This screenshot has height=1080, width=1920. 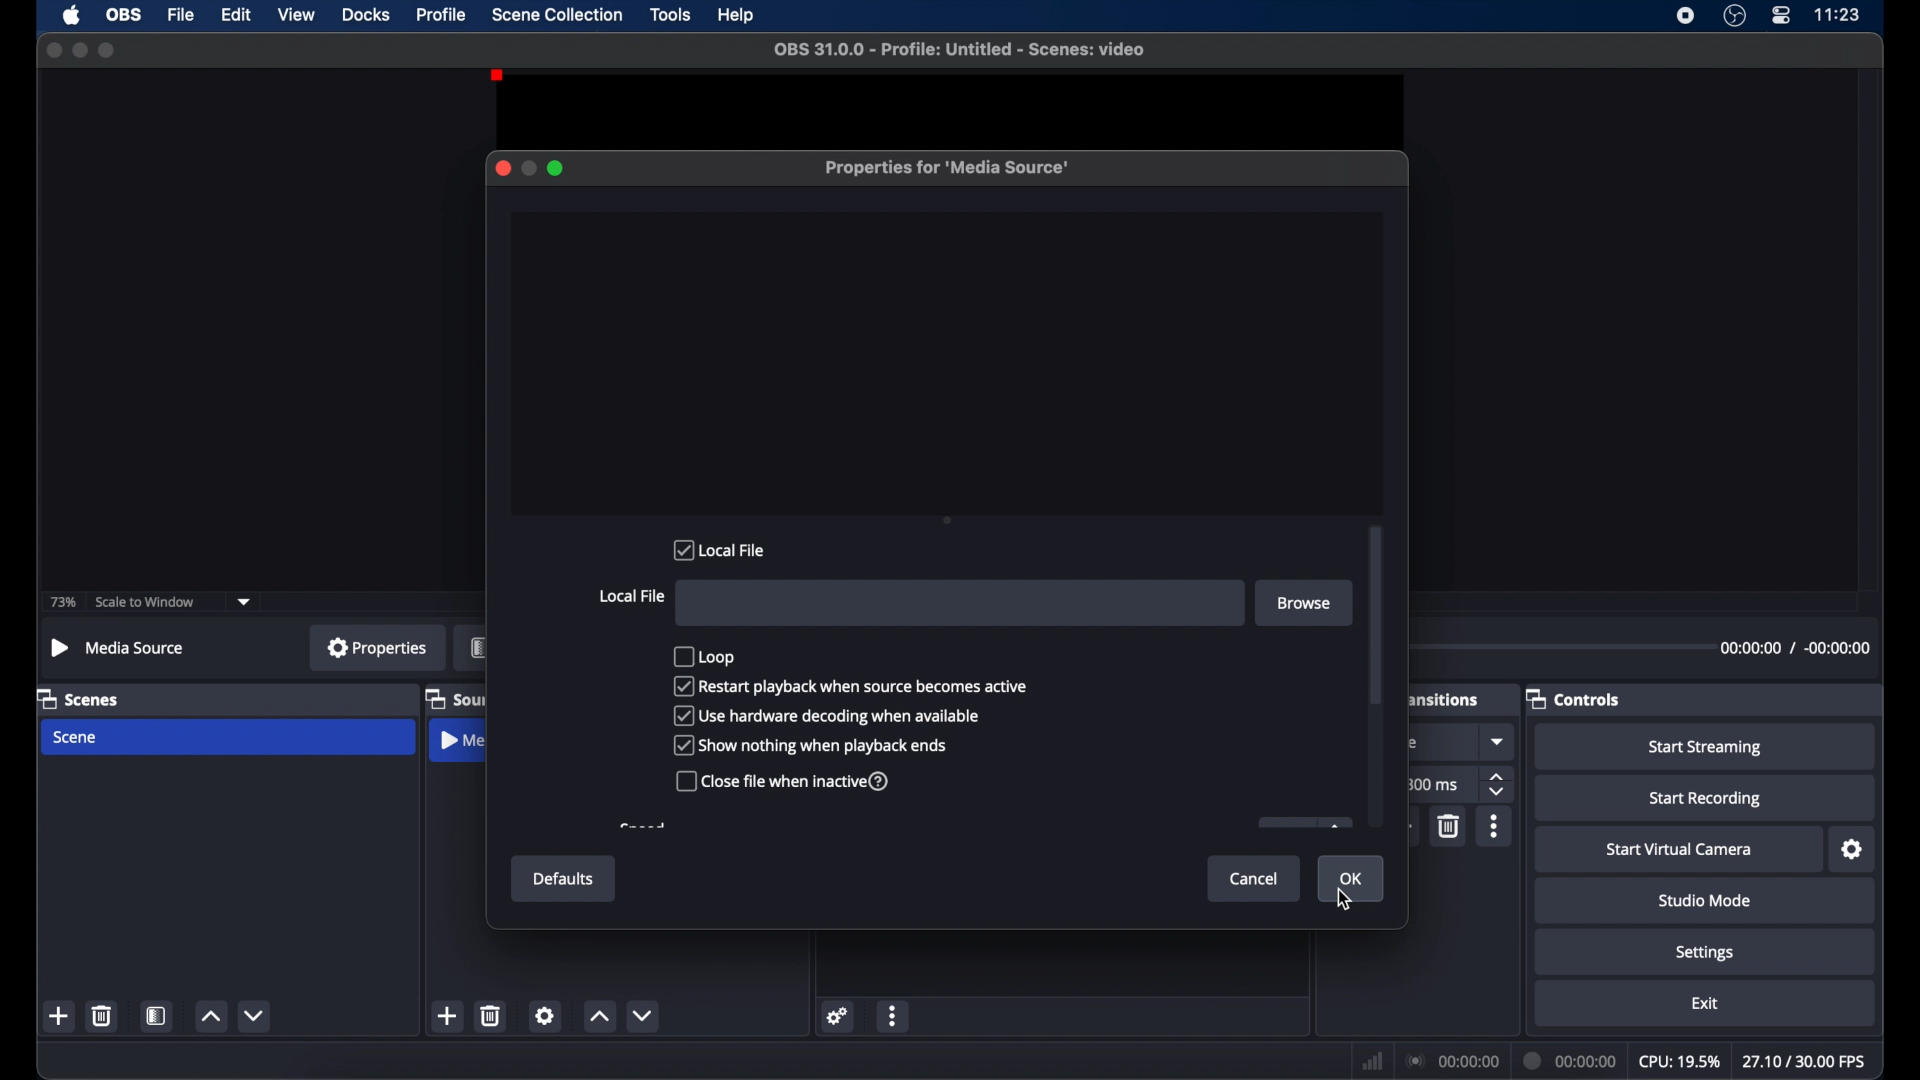 What do you see at coordinates (1304, 603) in the screenshot?
I see `browse` at bounding box center [1304, 603].